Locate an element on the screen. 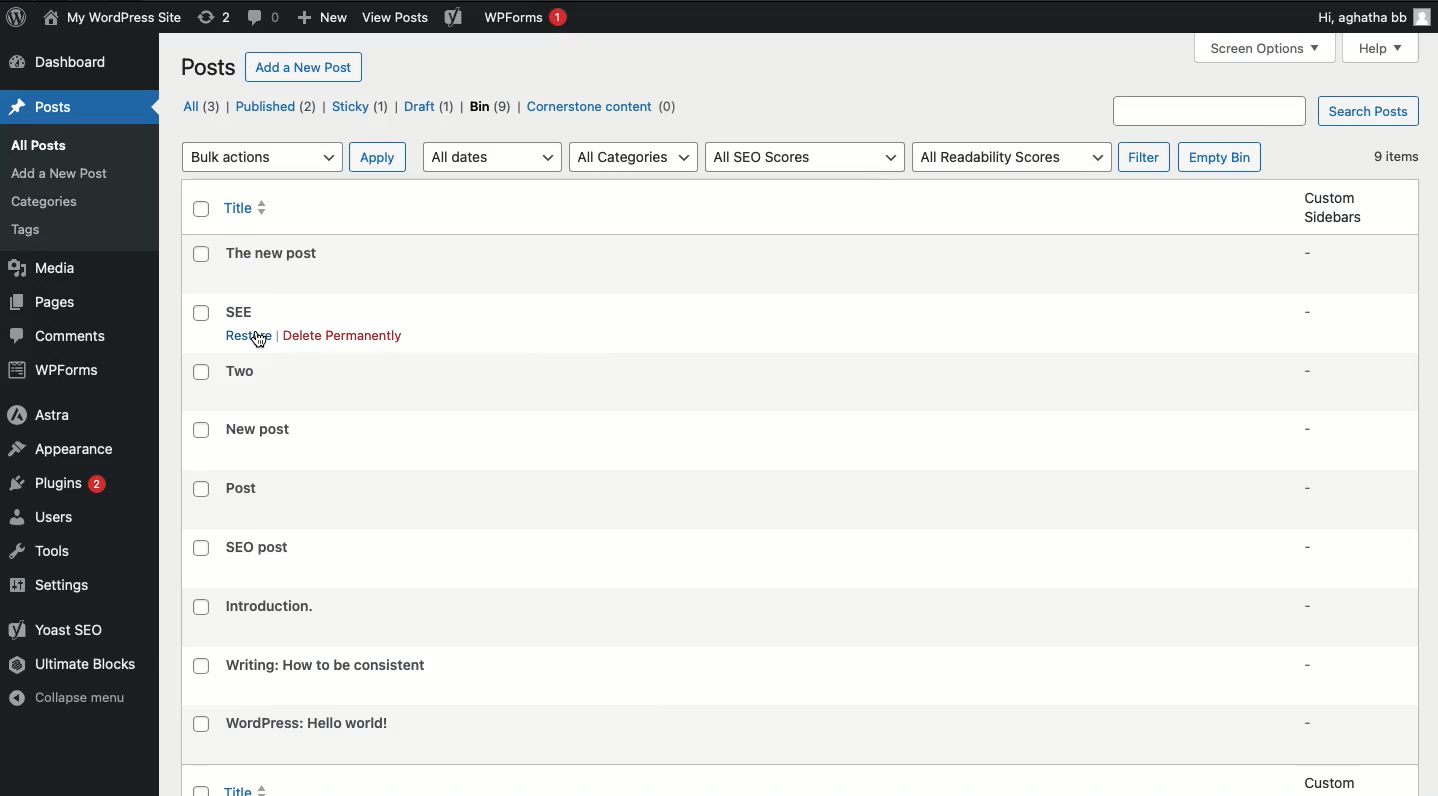  Tools is located at coordinates (40, 551).